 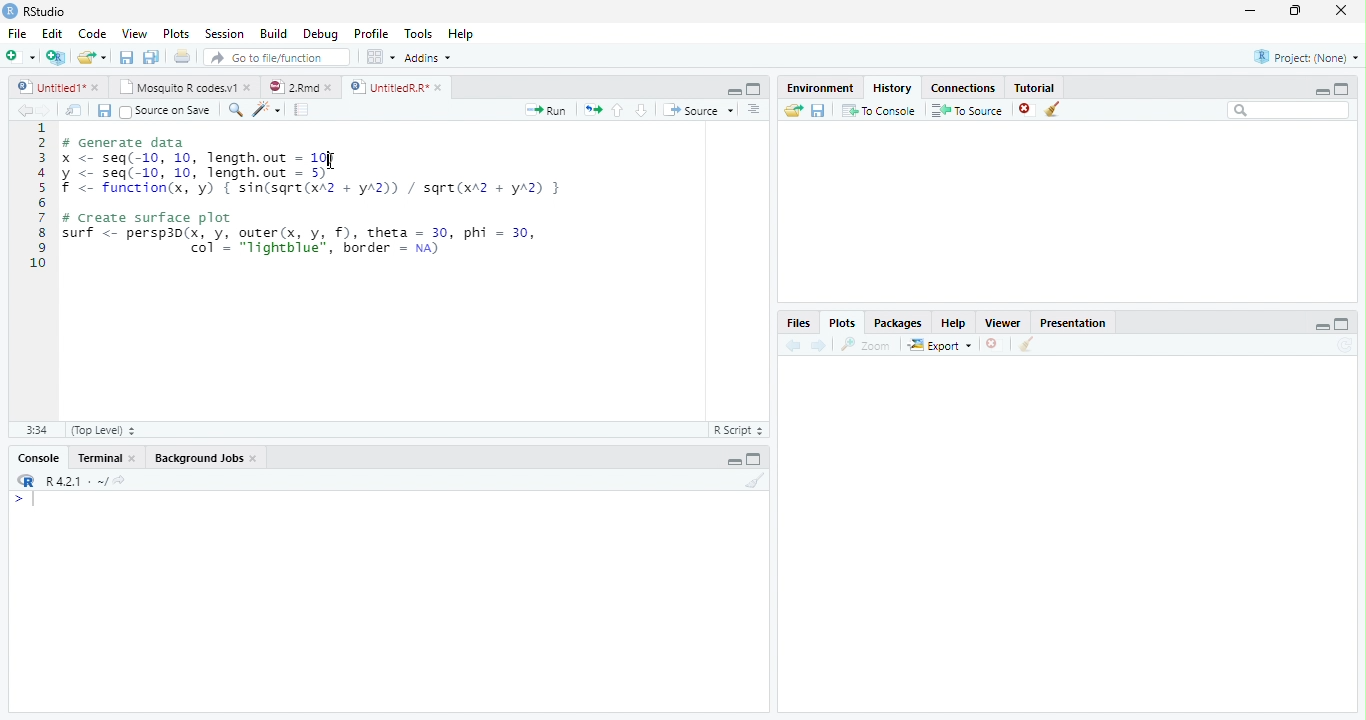 I want to click on Edit, so click(x=51, y=33).